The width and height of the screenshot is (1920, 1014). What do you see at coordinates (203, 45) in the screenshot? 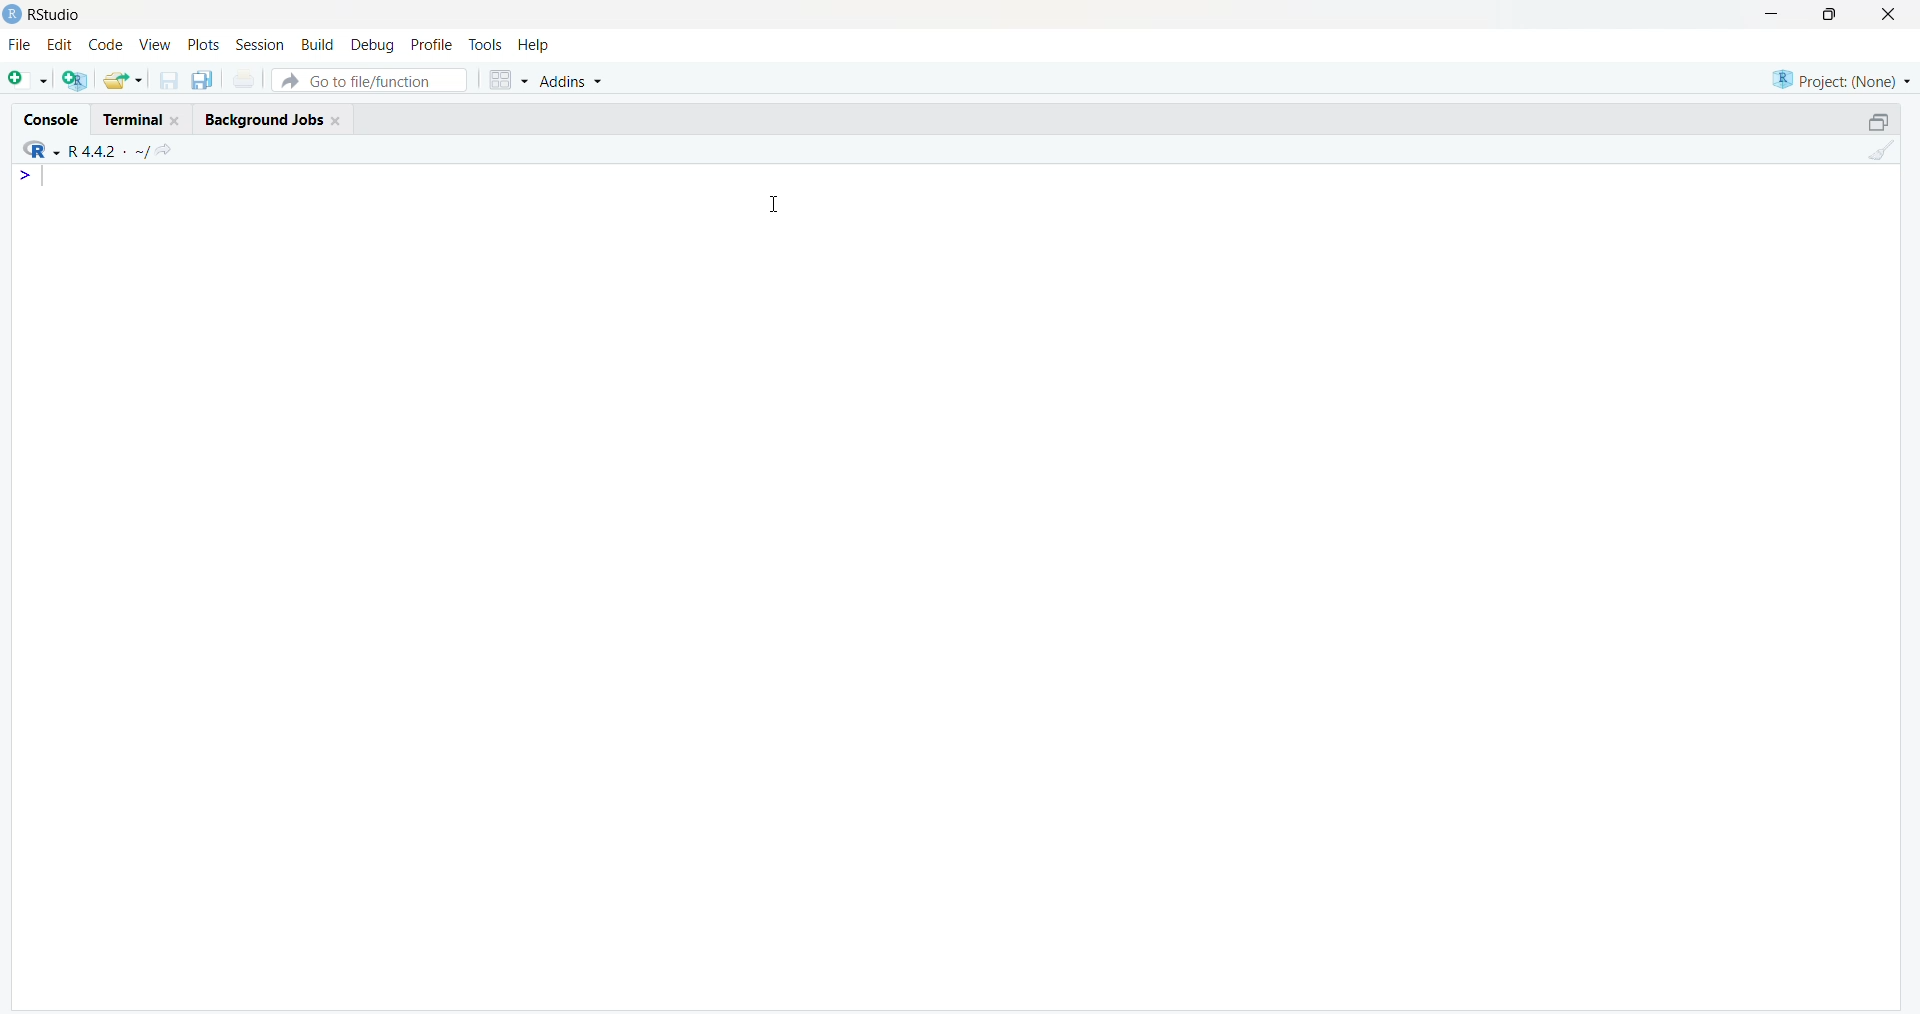
I see `plots` at bounding box center [203, 45].